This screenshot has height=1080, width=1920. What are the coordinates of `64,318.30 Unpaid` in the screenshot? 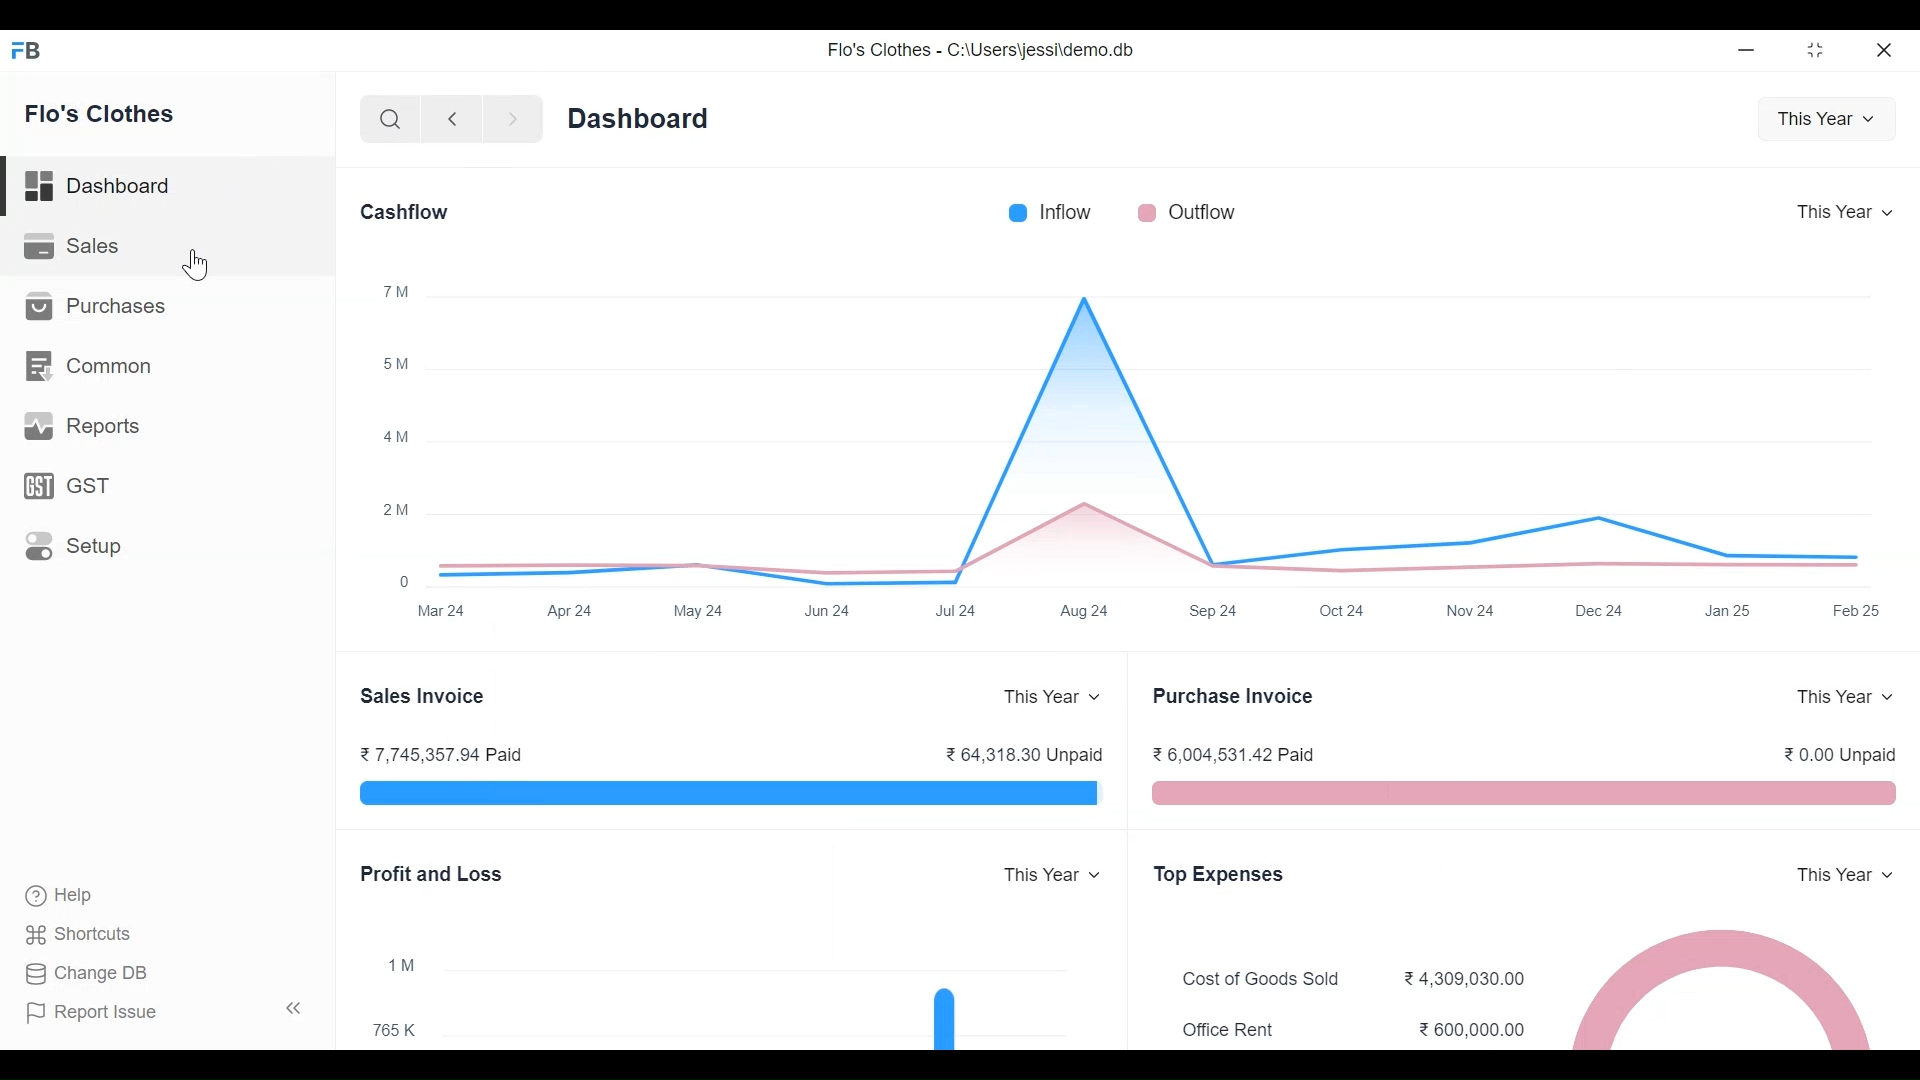 It's located at (1026, 755).